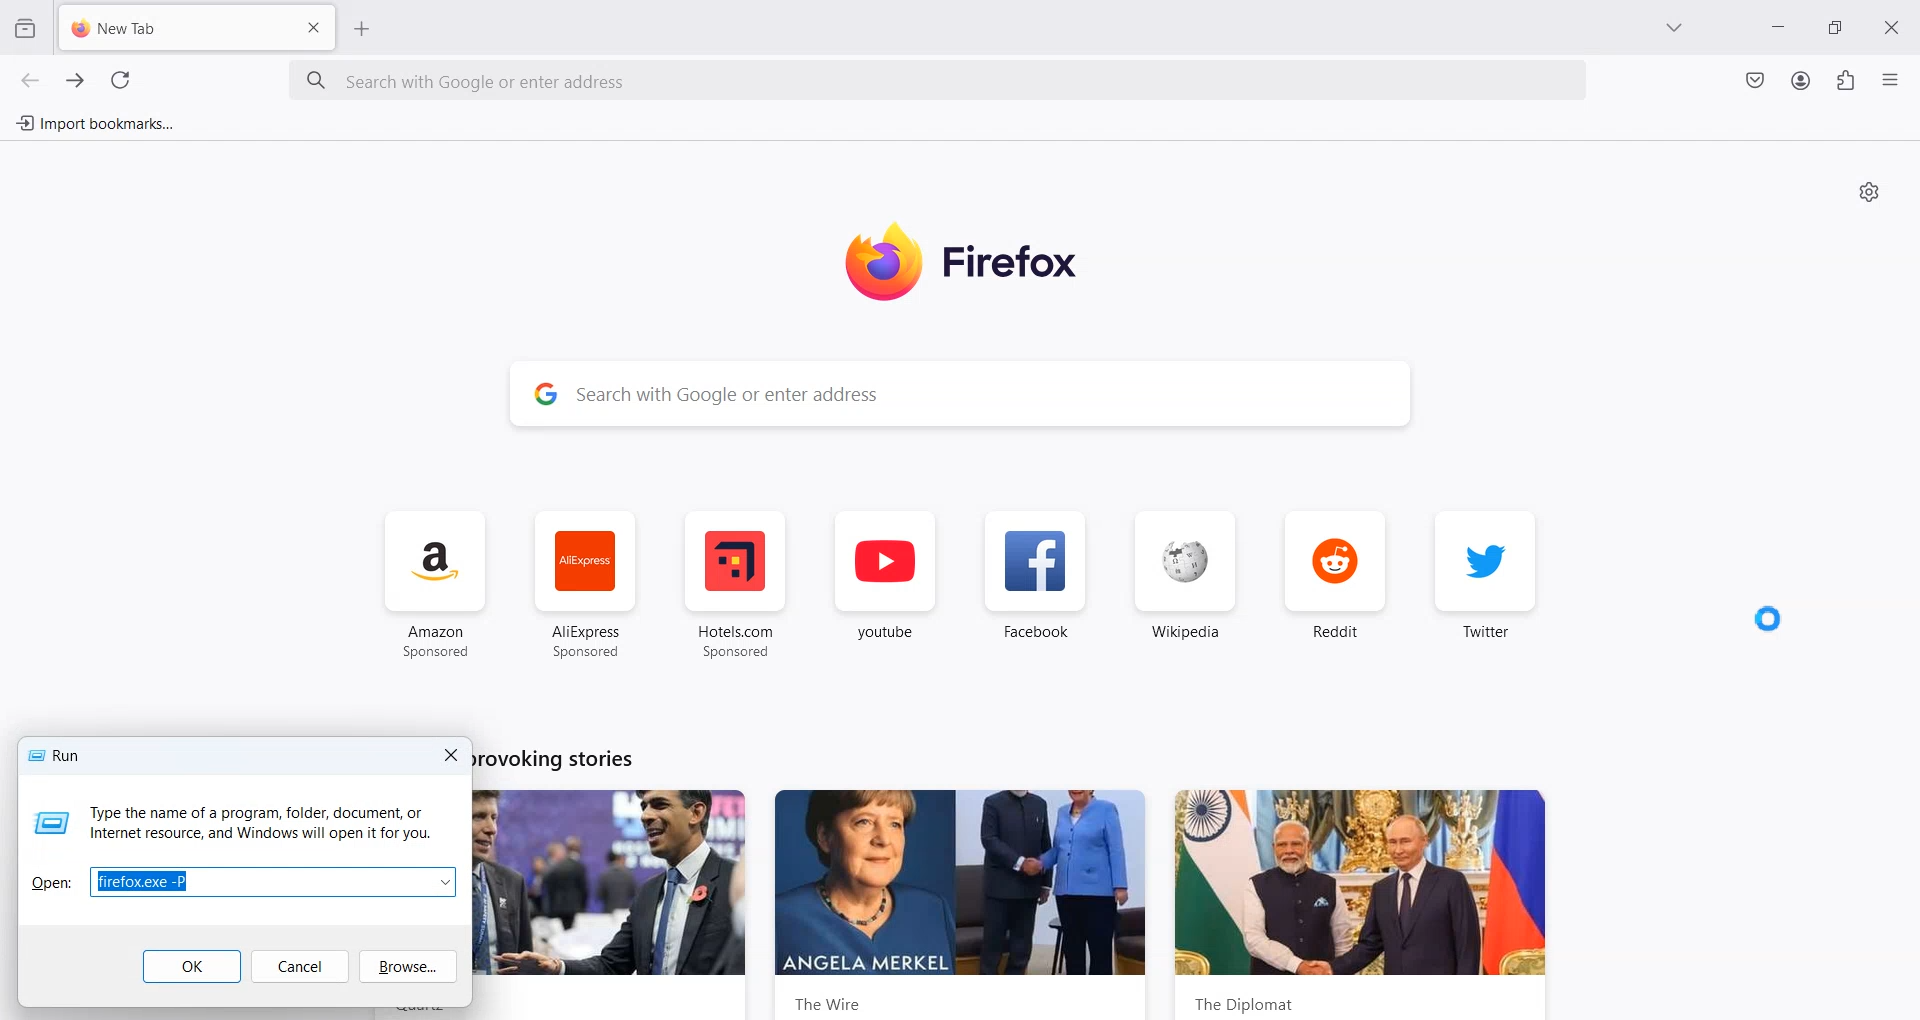 The image size is (1920, 1020). I want to click on Cancel, so click(298, 967).